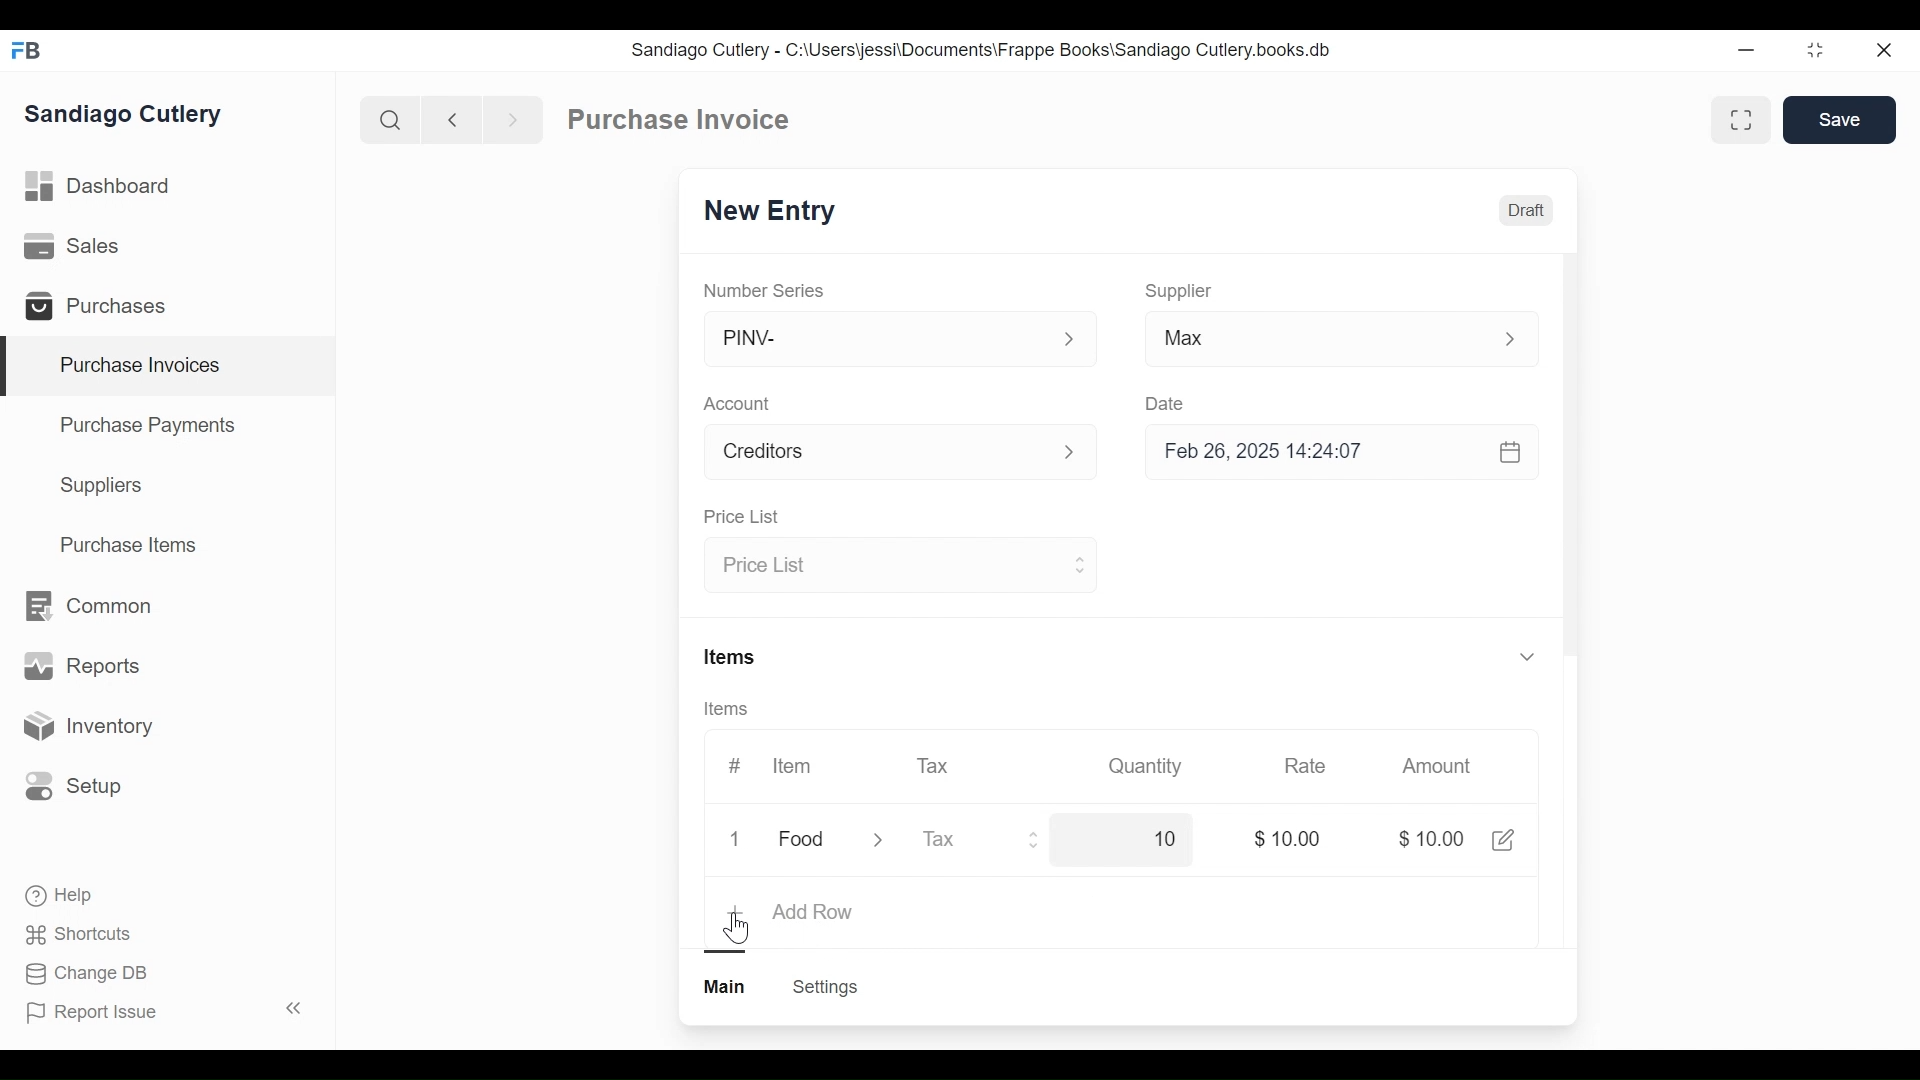  I want to click on Items, so click(732, 659).